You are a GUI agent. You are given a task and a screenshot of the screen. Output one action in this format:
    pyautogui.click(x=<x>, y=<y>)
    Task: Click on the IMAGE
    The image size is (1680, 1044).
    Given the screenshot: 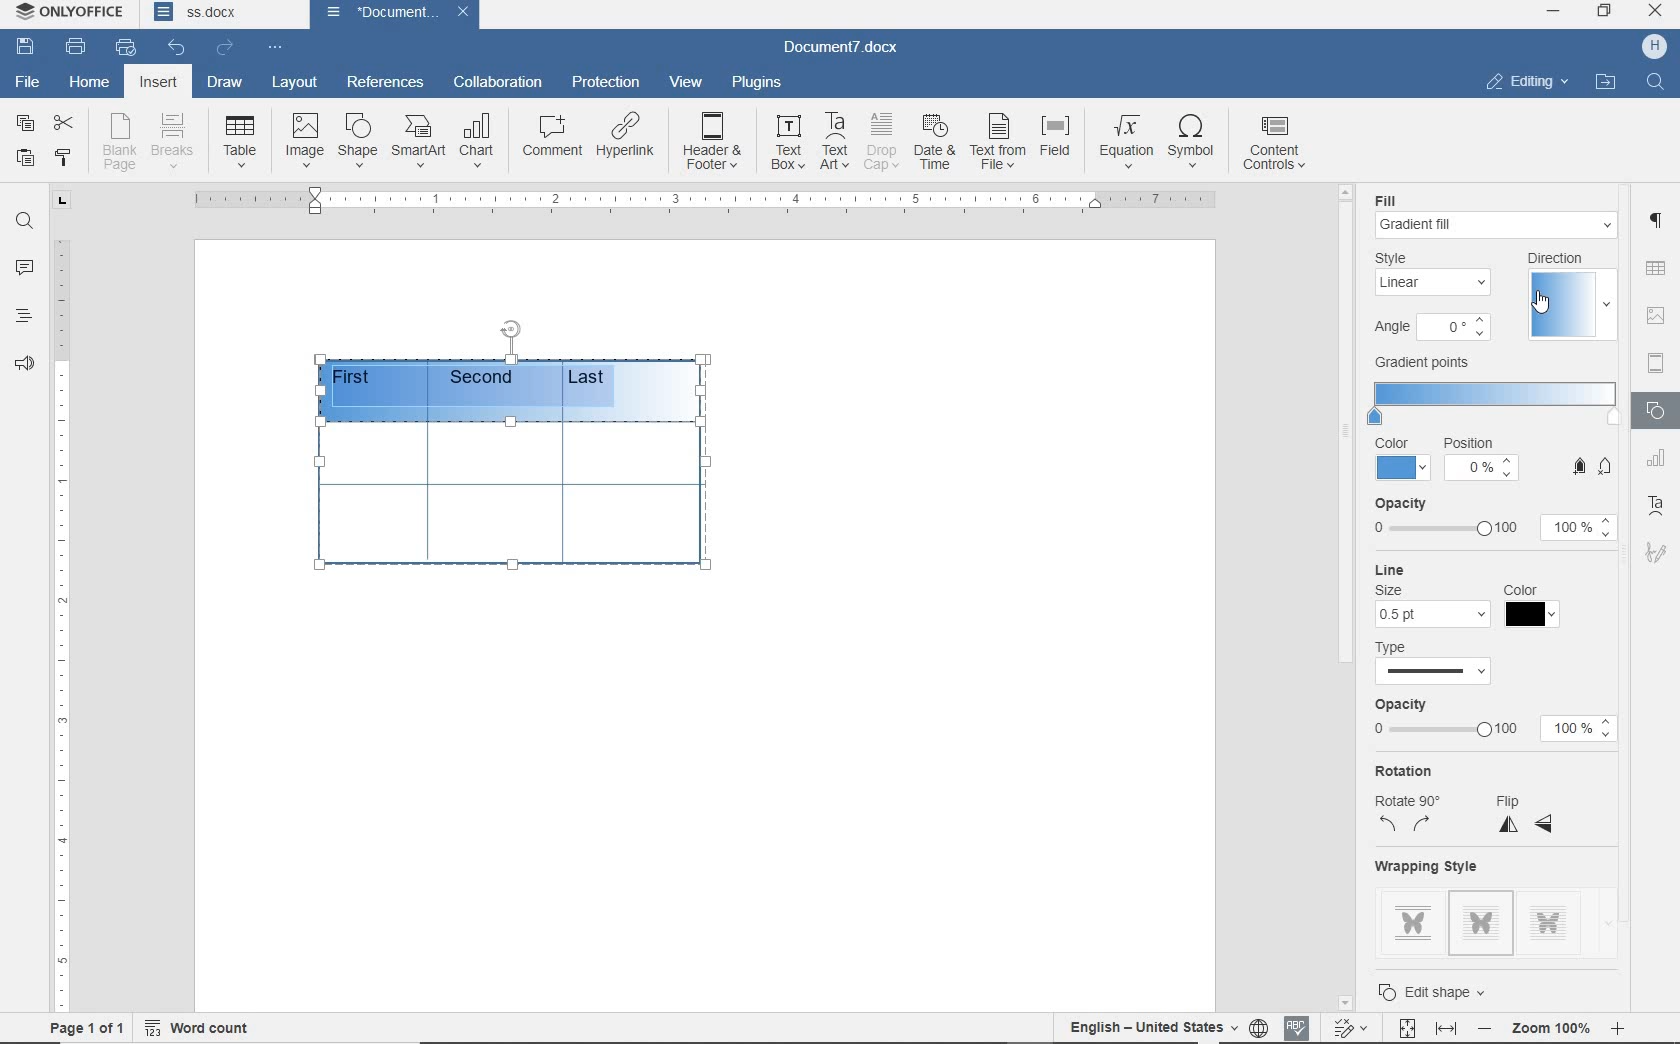 What is the action you would take?
    pyautogui.click(x=1657, y=315)
    